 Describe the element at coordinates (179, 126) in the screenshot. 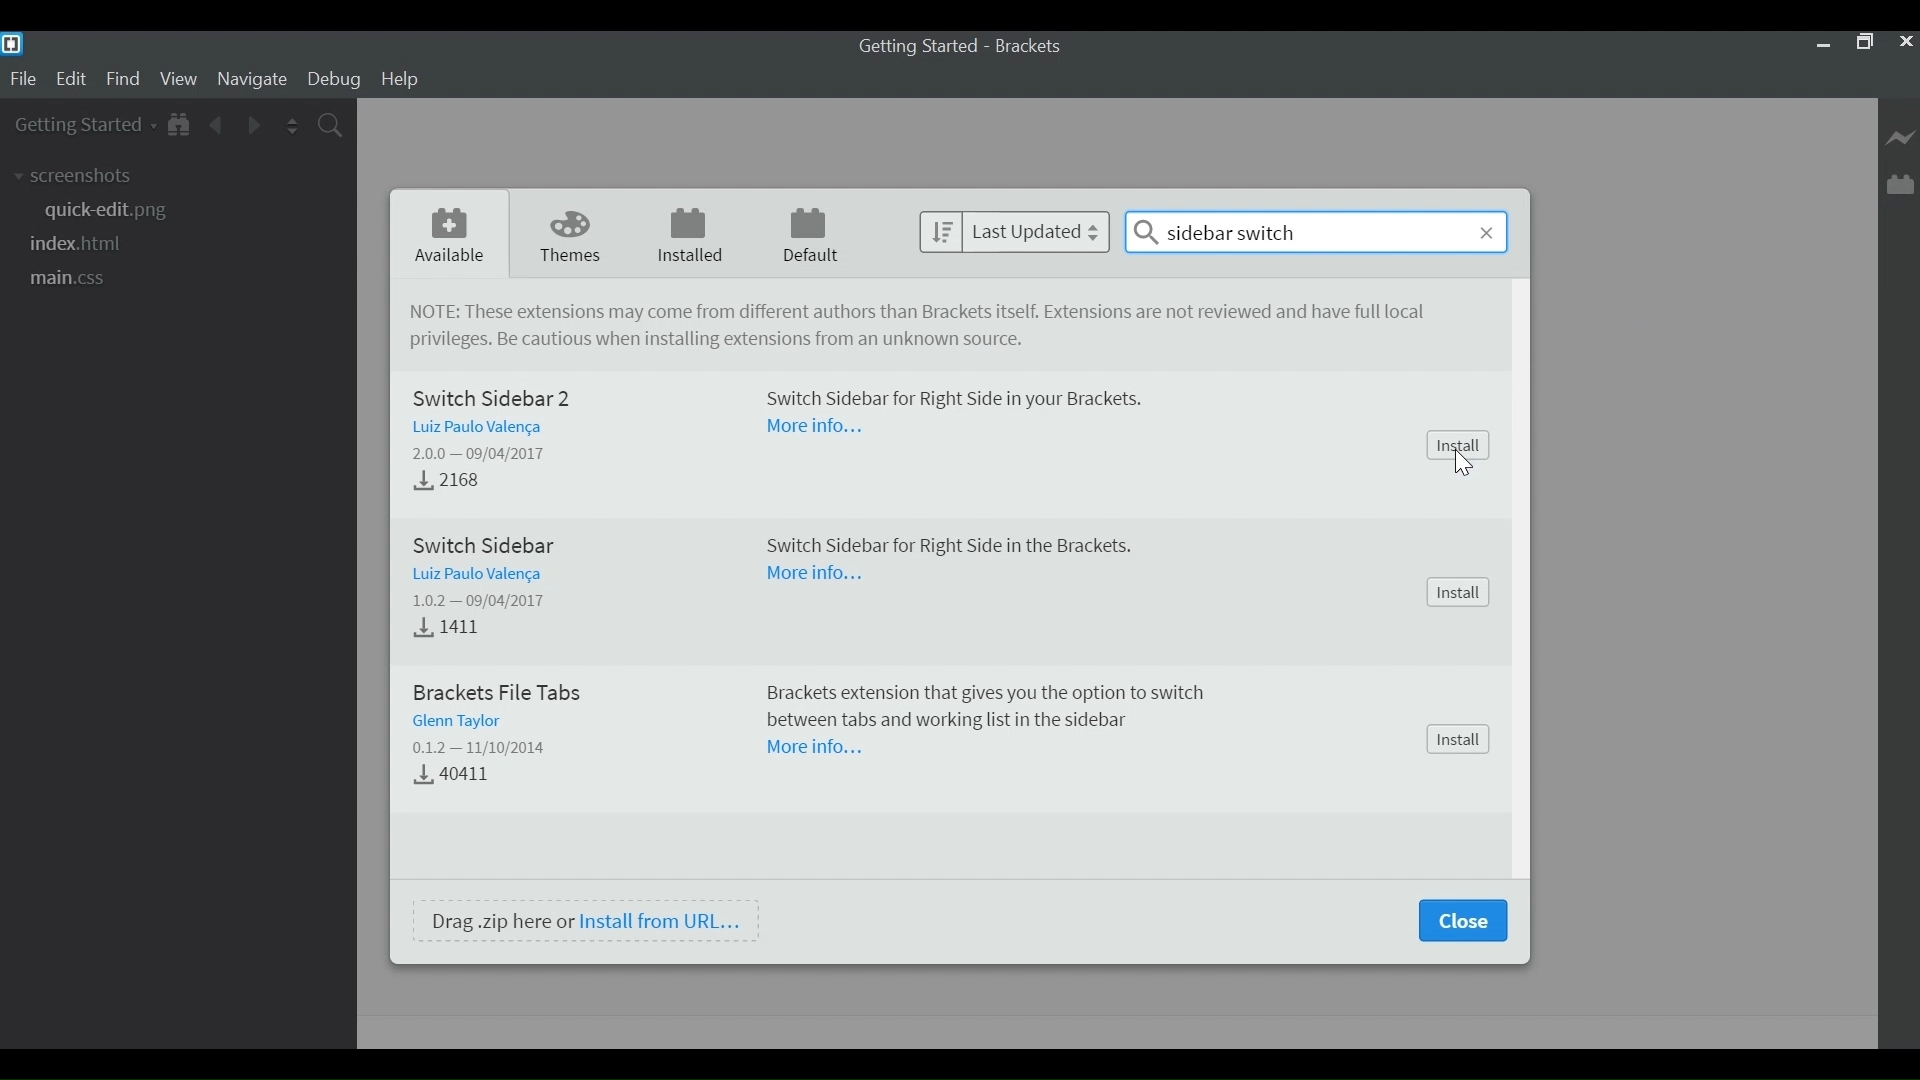

I see `Show in File tree` at that location.